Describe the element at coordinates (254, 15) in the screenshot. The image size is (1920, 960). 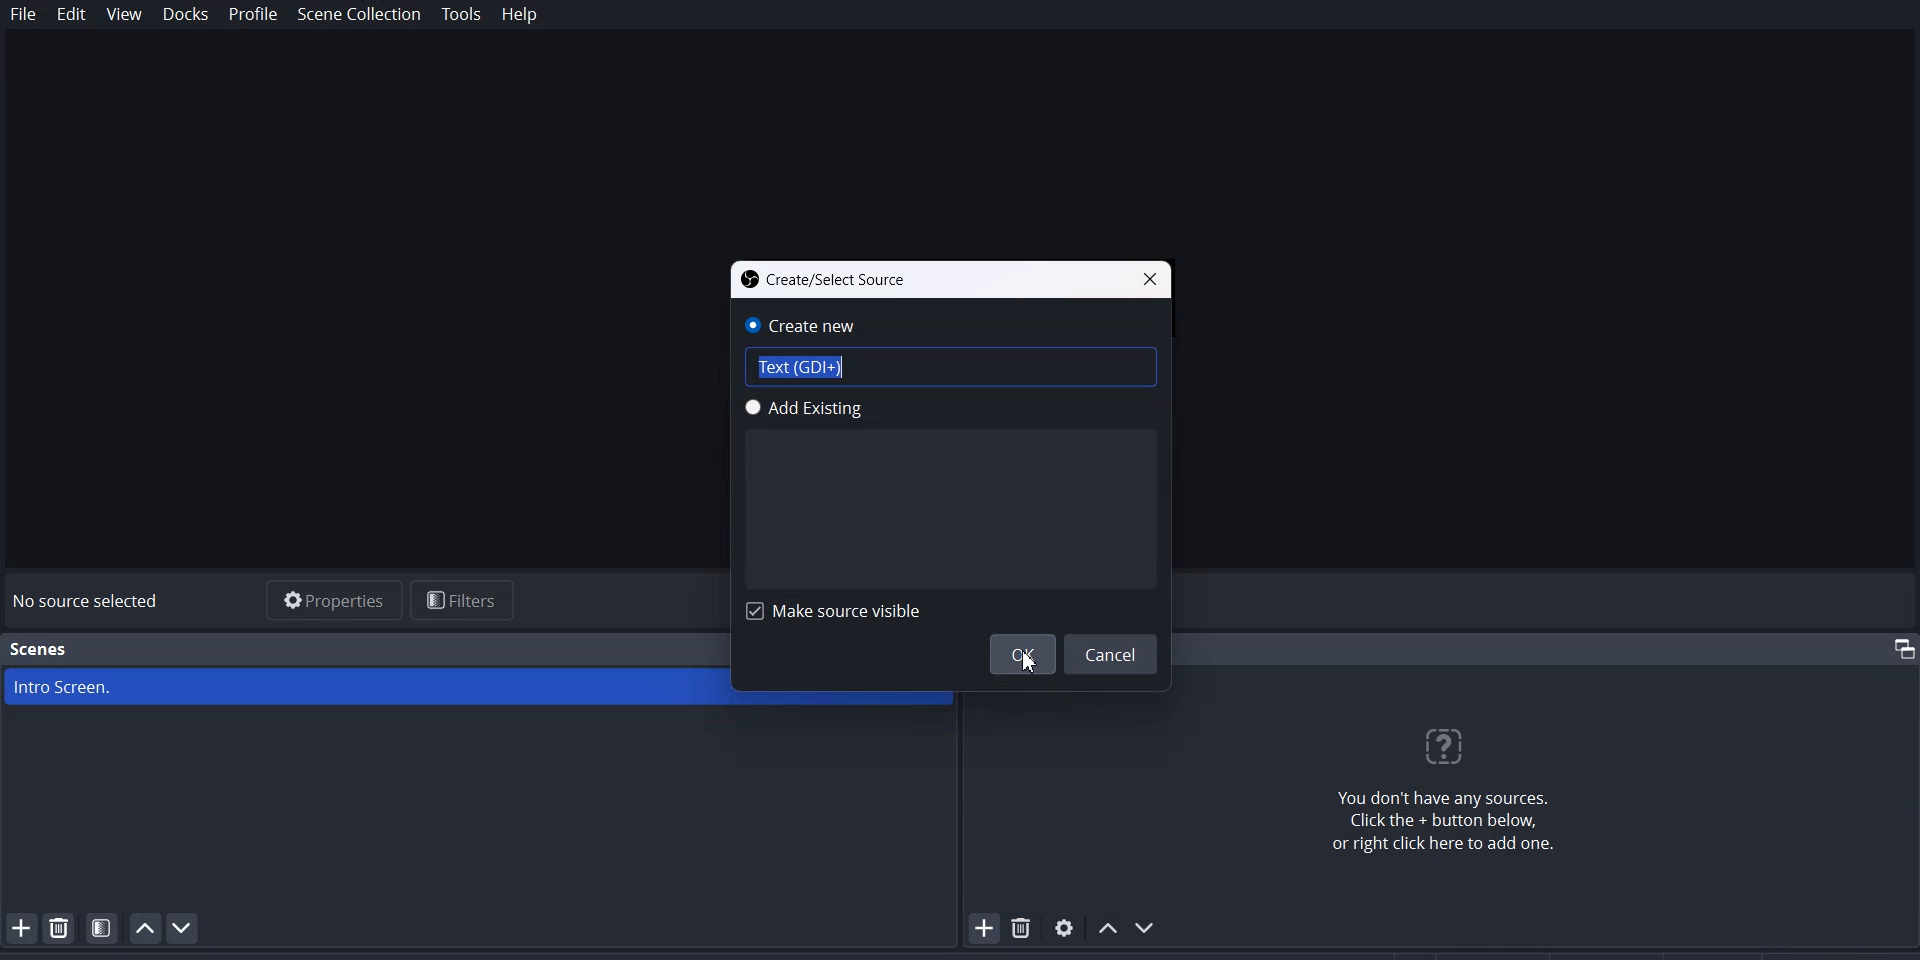
I see `Profile` at that location.